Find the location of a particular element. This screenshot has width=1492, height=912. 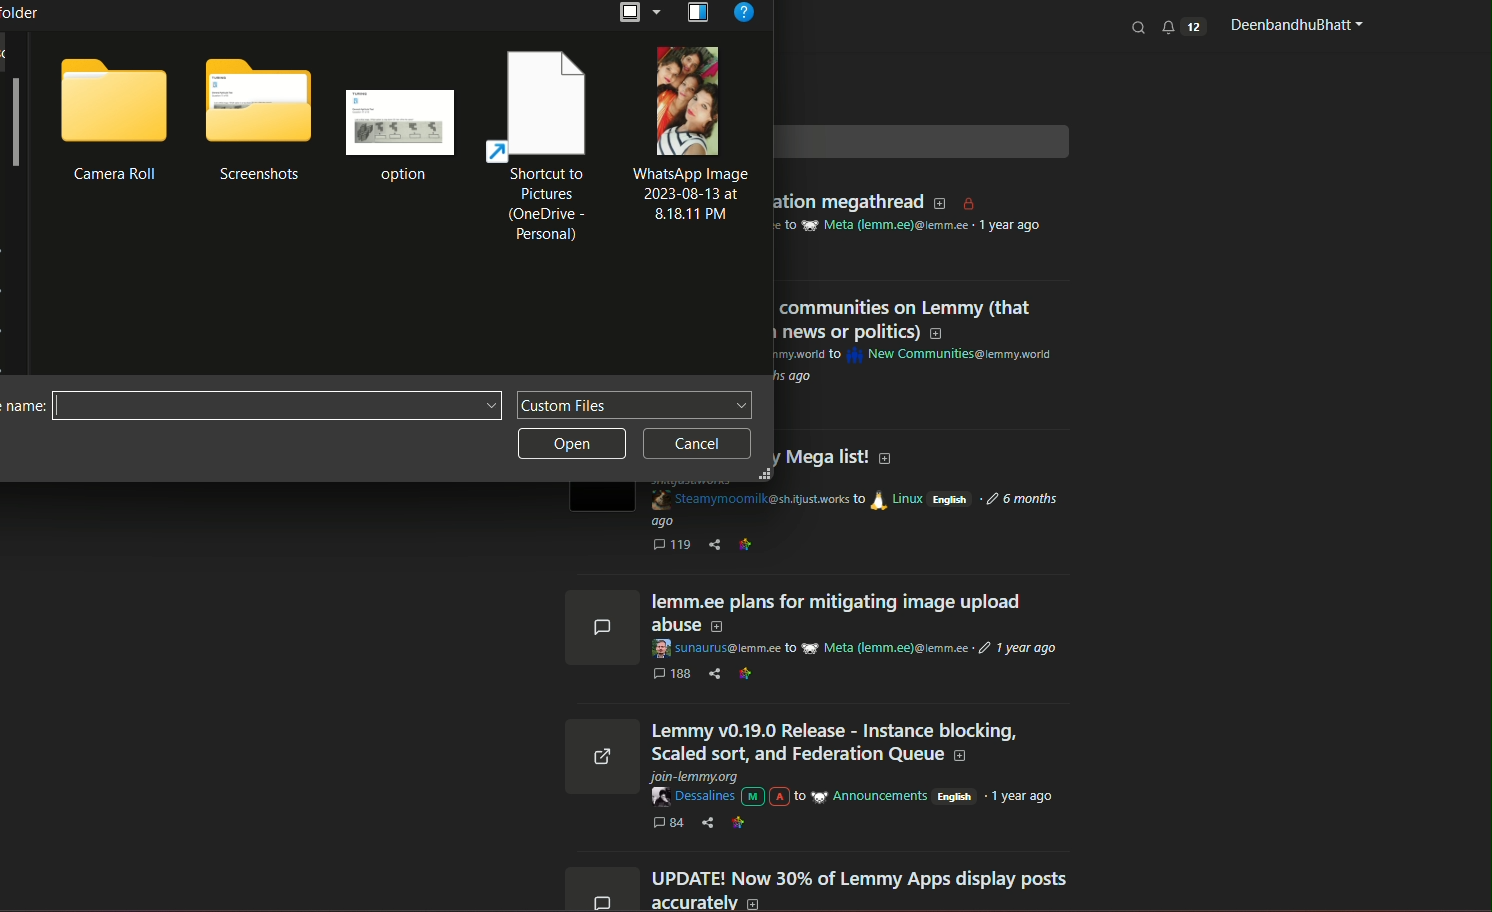

Sidebar is located at coordinates (15, 126).